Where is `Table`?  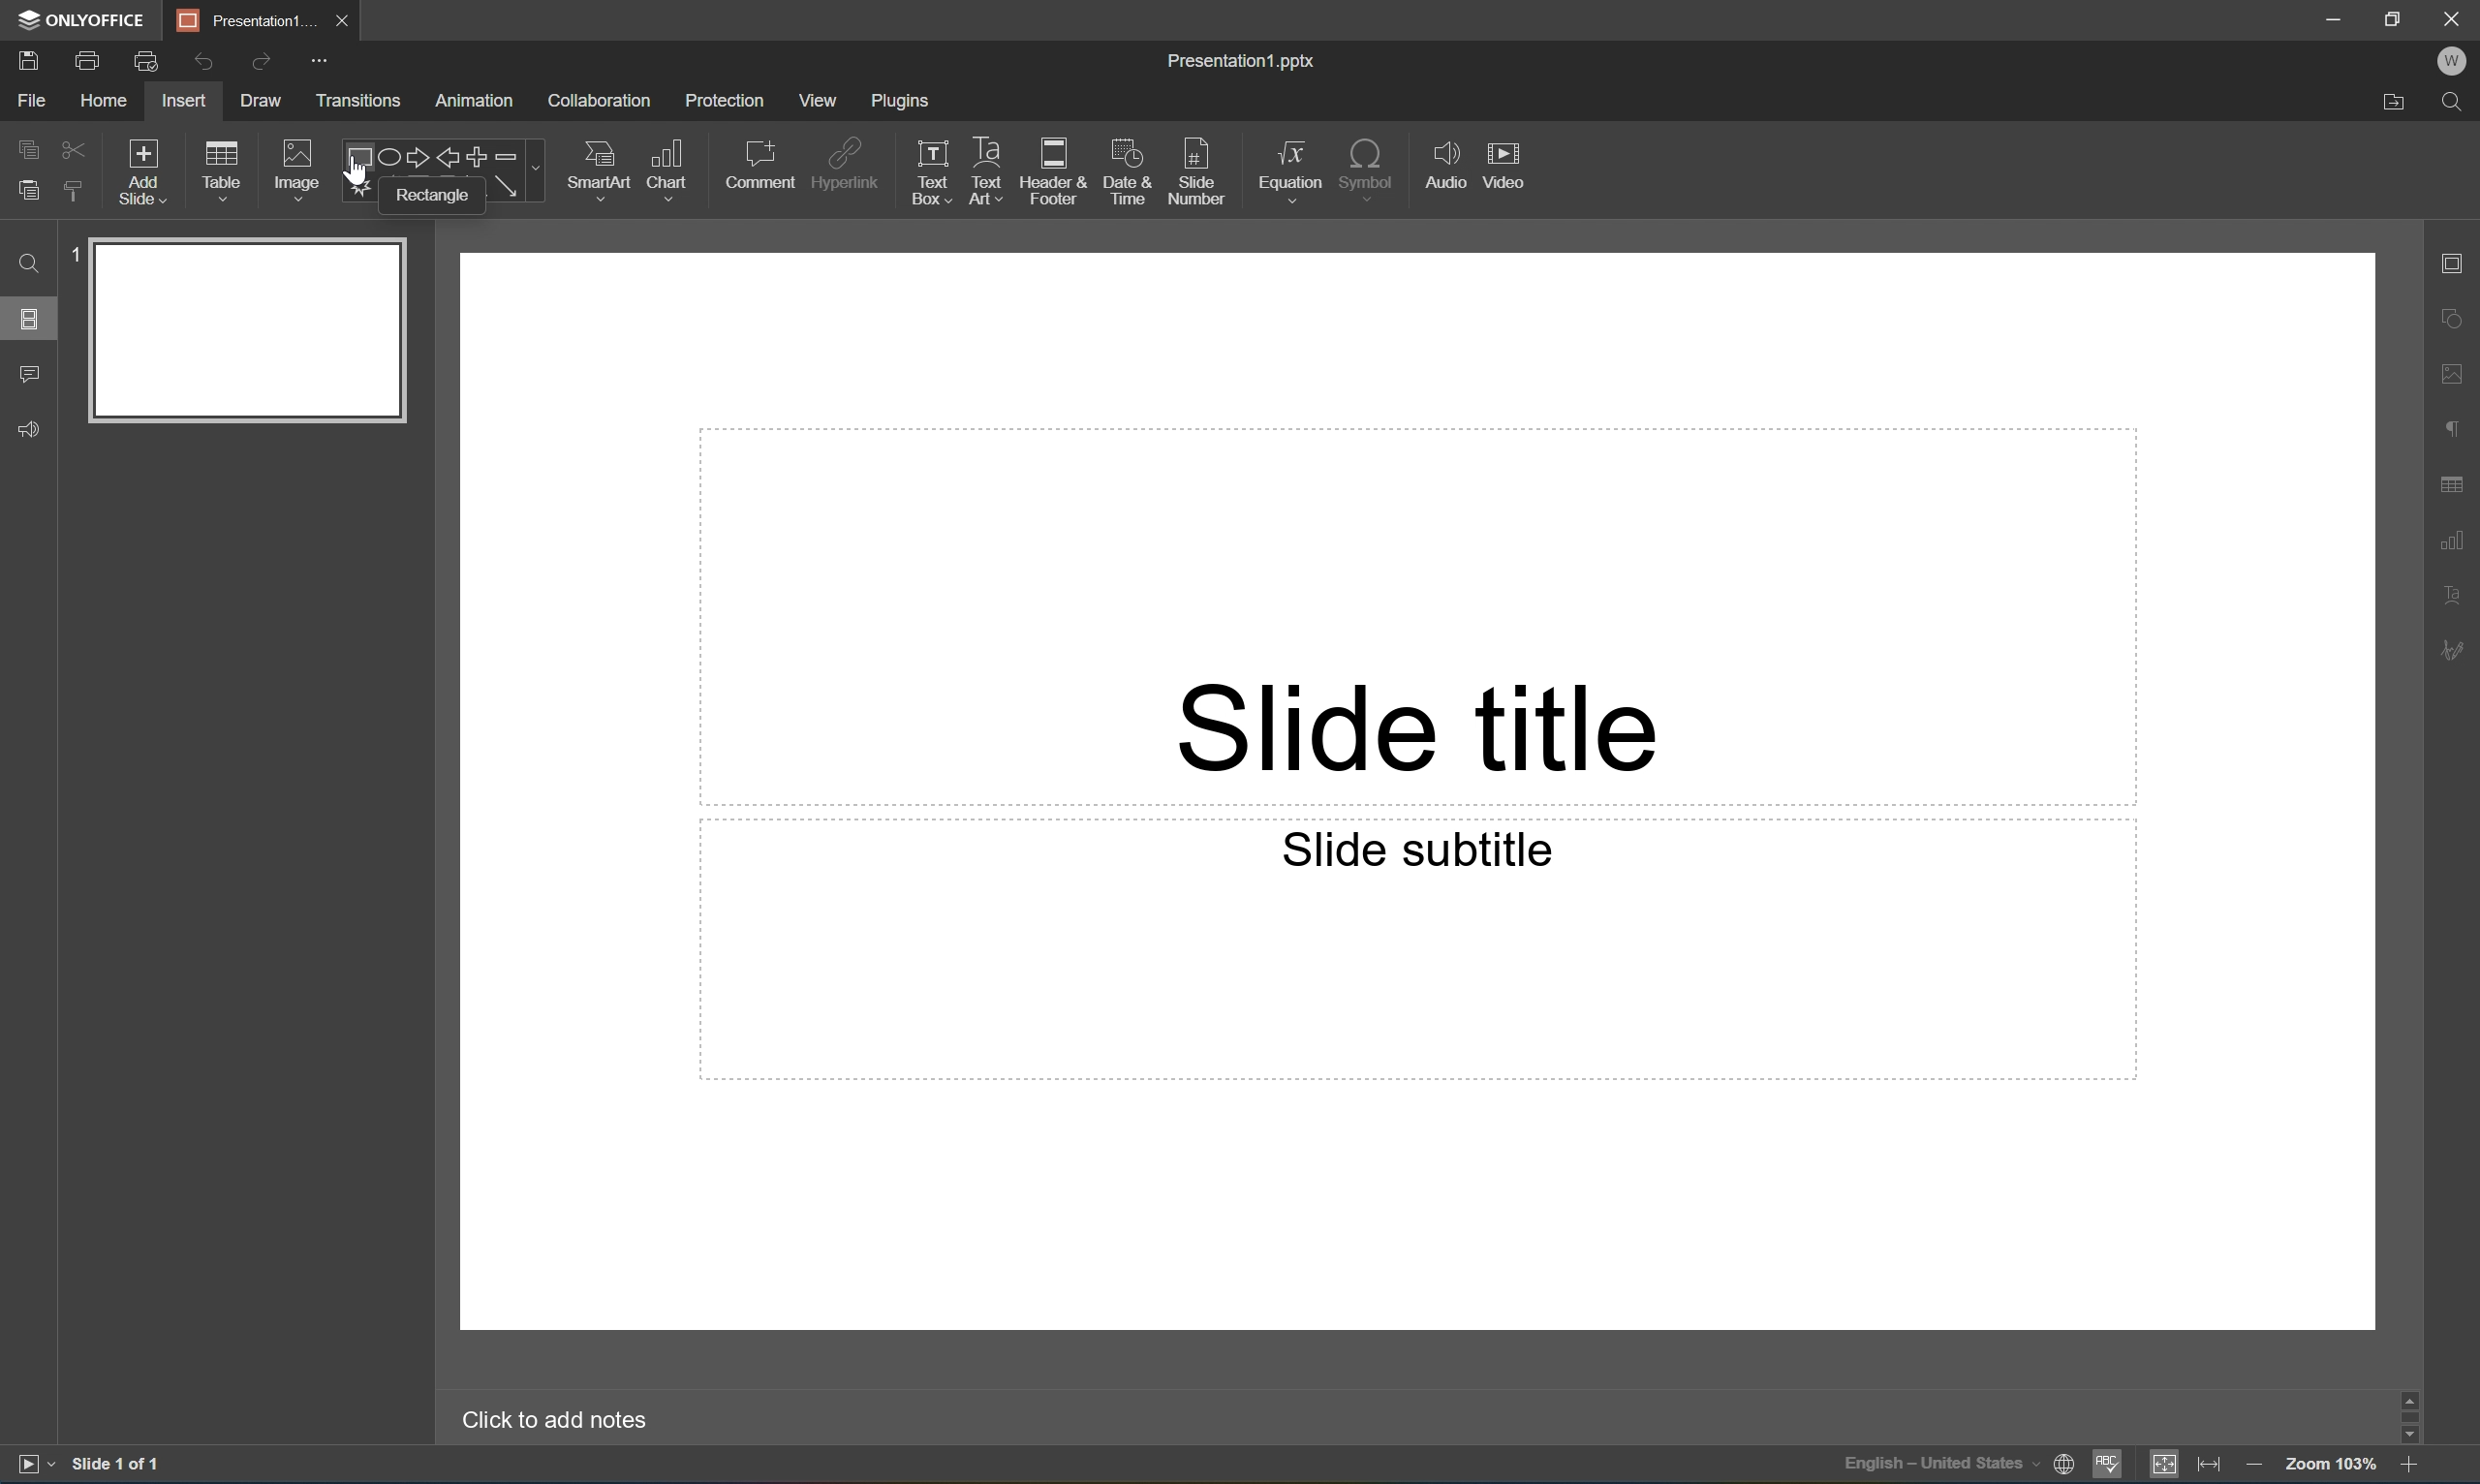
Table is located at coordinates (222, 169).